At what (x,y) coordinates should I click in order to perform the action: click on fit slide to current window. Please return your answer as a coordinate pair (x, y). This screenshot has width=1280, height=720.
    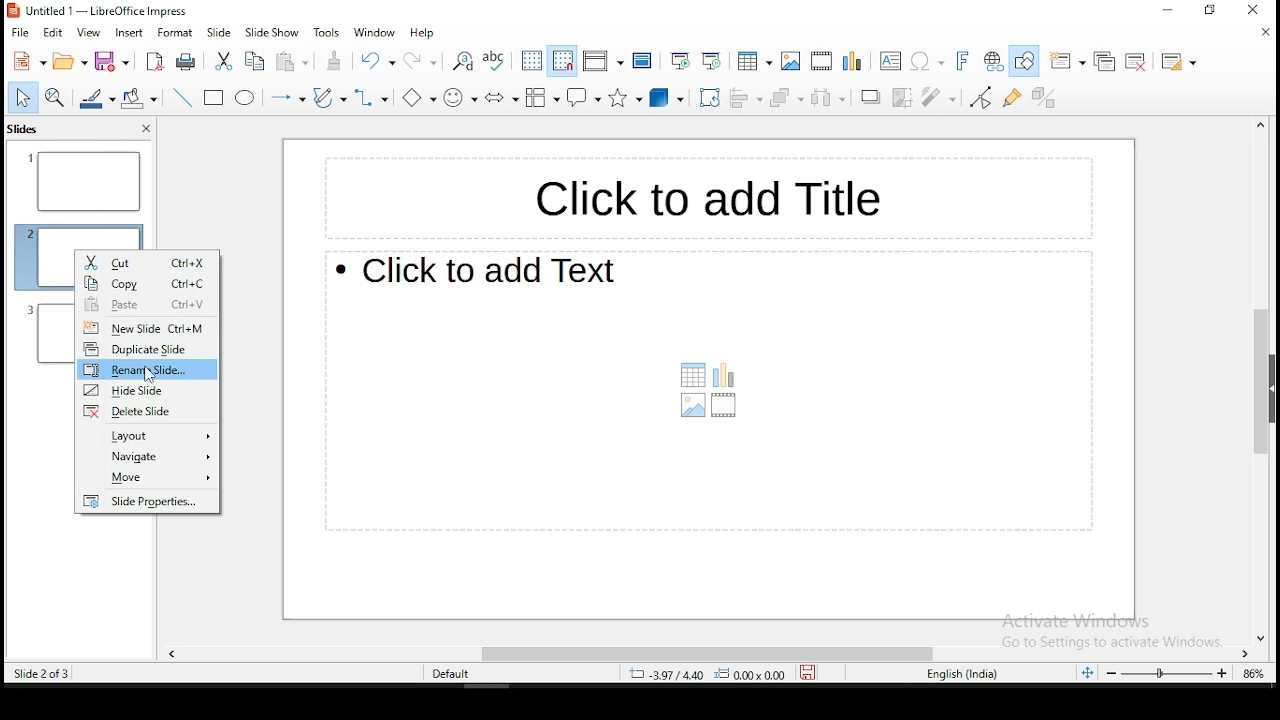
    Looking at the image, I should click on (1084, 673).